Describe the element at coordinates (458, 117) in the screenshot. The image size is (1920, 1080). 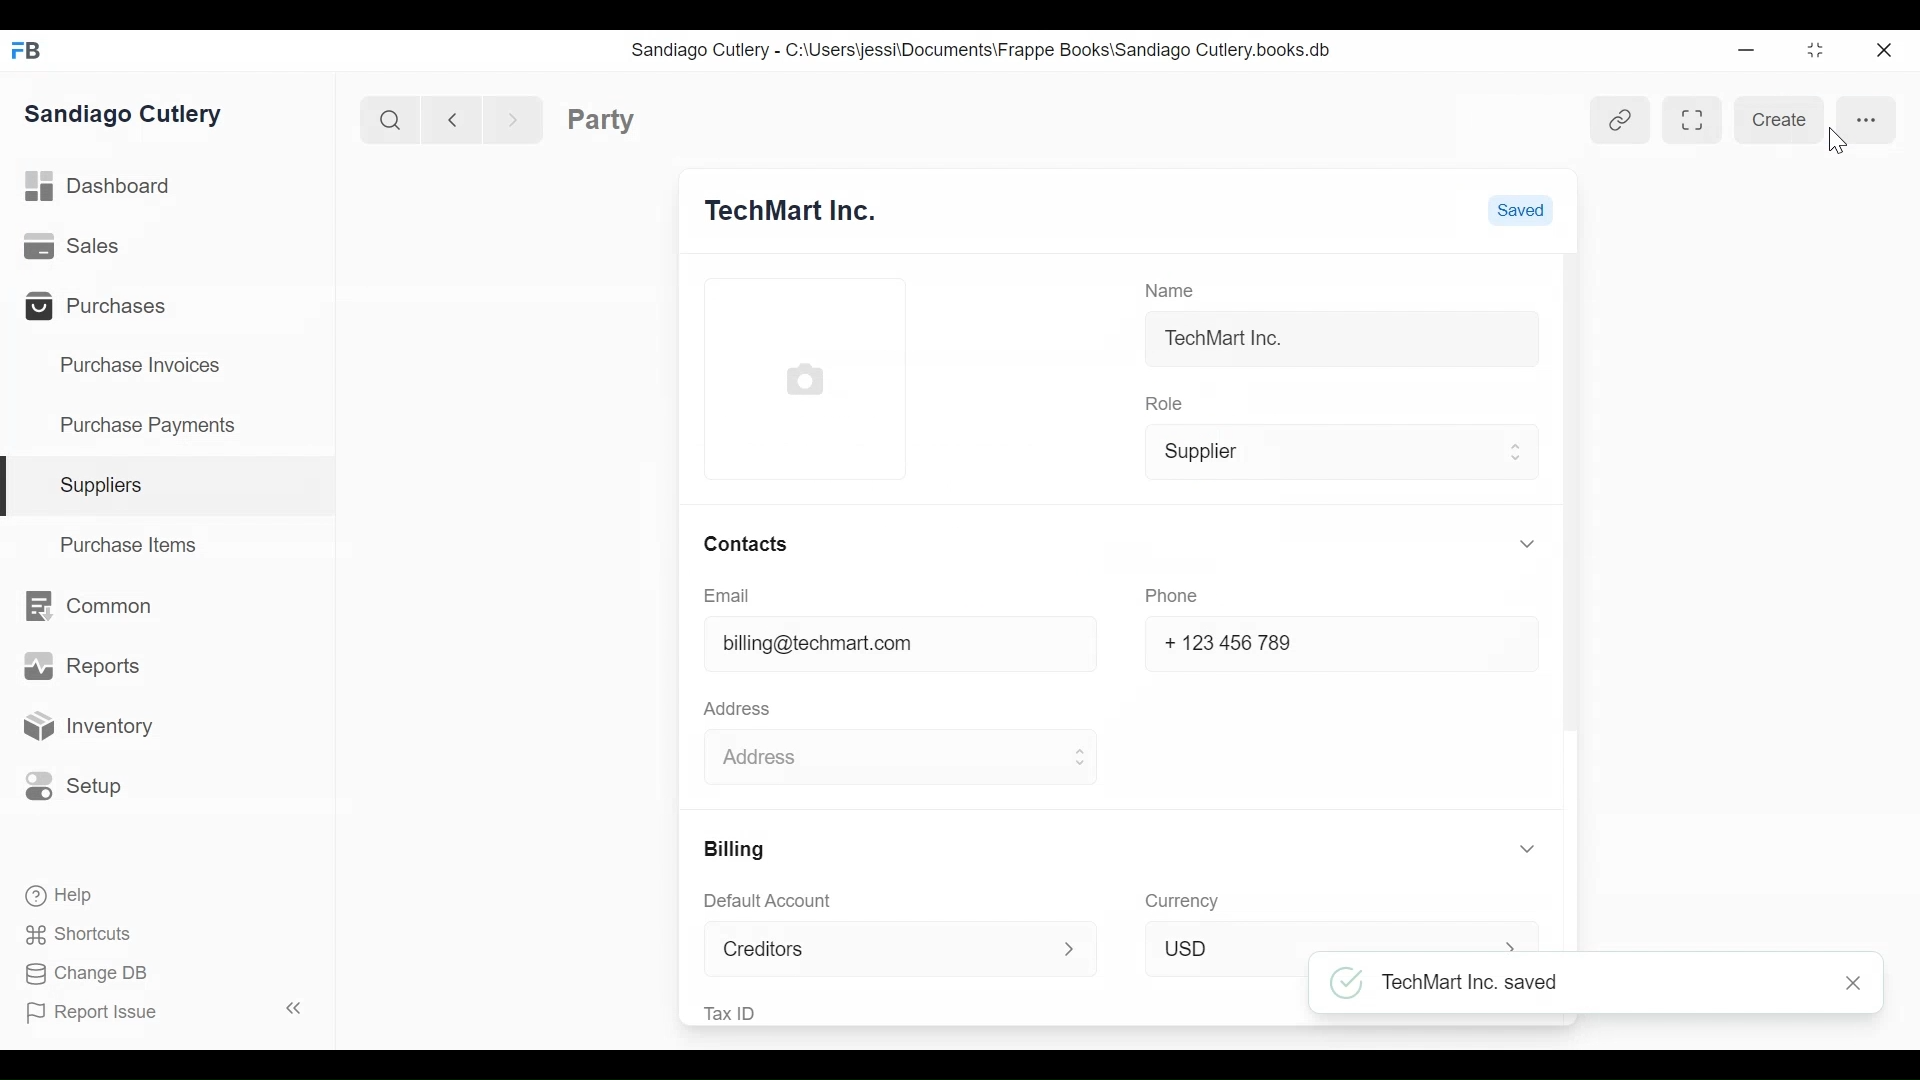
I see `back` at that location.